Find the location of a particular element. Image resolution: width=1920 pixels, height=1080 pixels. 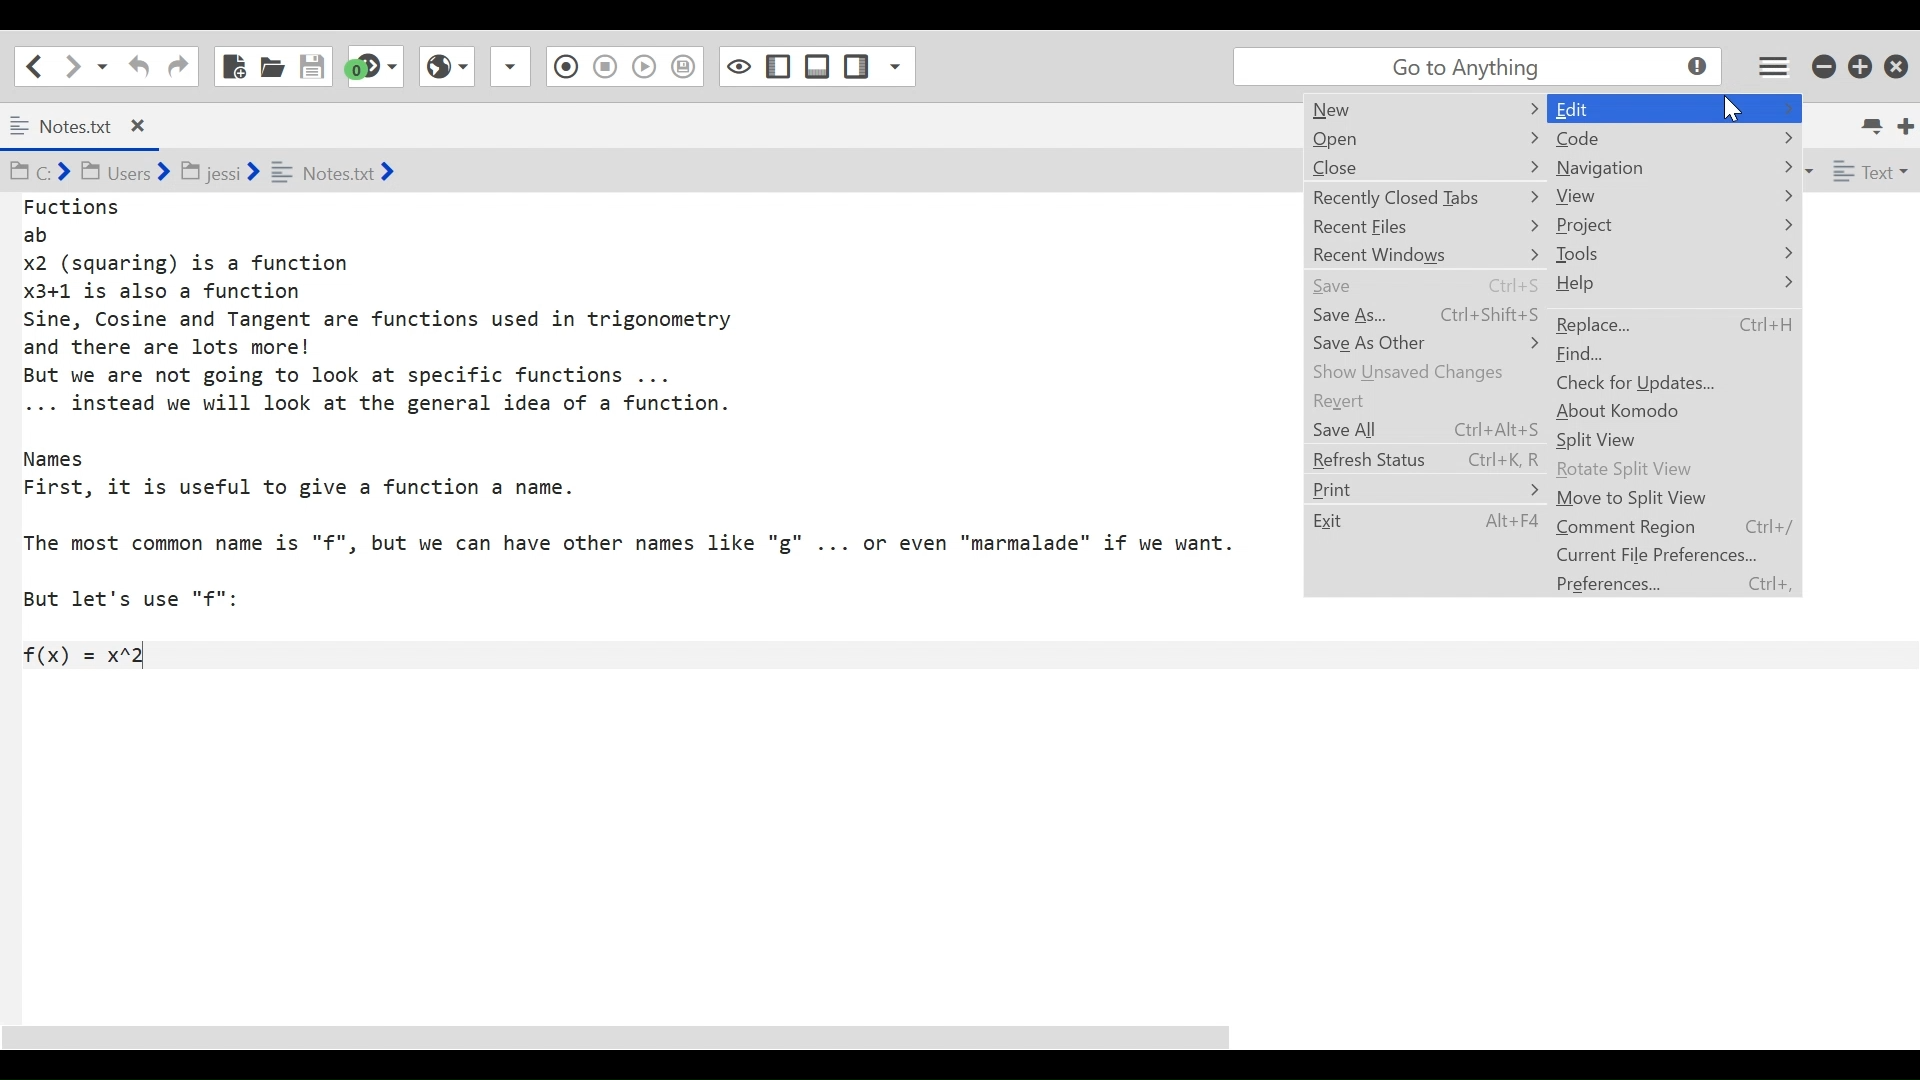

Fuctions

ab

x2 (squaring) is a function

x3+1 is also a function

Sine, Cosine and Tangent are functions used in trigonometry
and there are lots more!

But we are not going to look at specific functions ...

... instead we will look at the general idea of a function.
Names

First, it is useful to give a function a name.

The most common name is "f", but we can have other names like "g" ... or even "marmalade" if we want.
But let's use "f":

f(x) = x*2 is located at coordinates (626, 433).